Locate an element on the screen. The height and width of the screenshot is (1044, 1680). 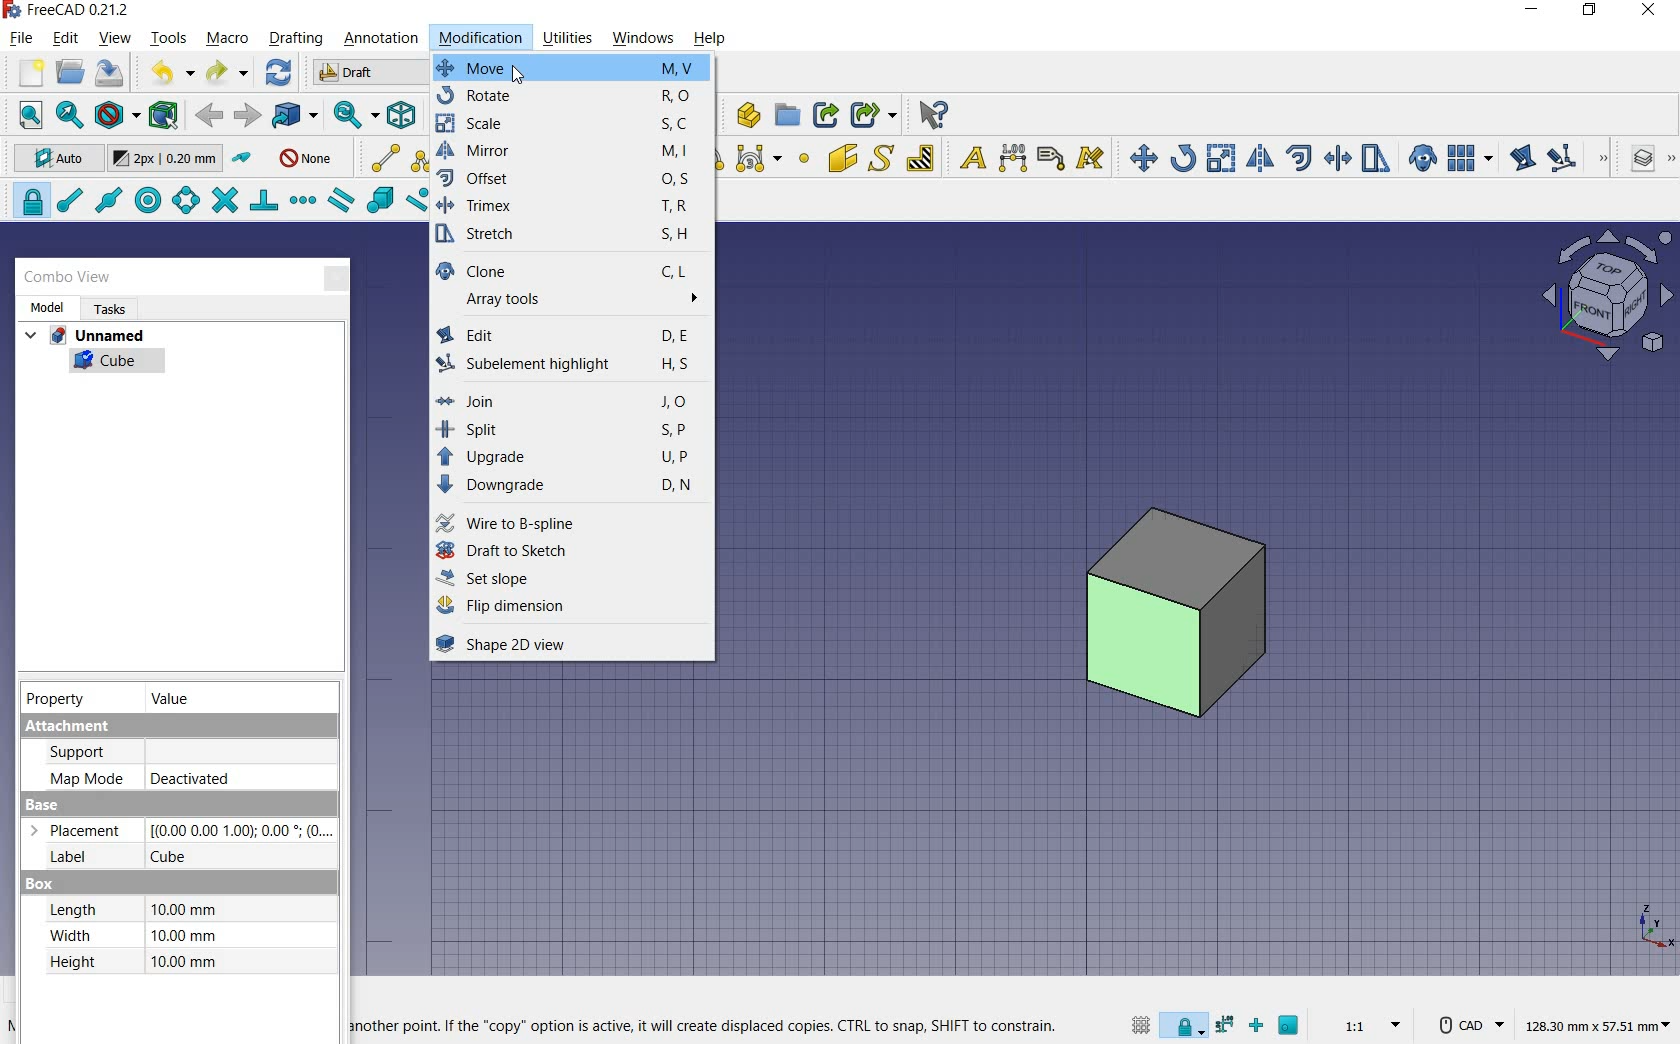
snap working plane is located at coordinates (1290, 1026).